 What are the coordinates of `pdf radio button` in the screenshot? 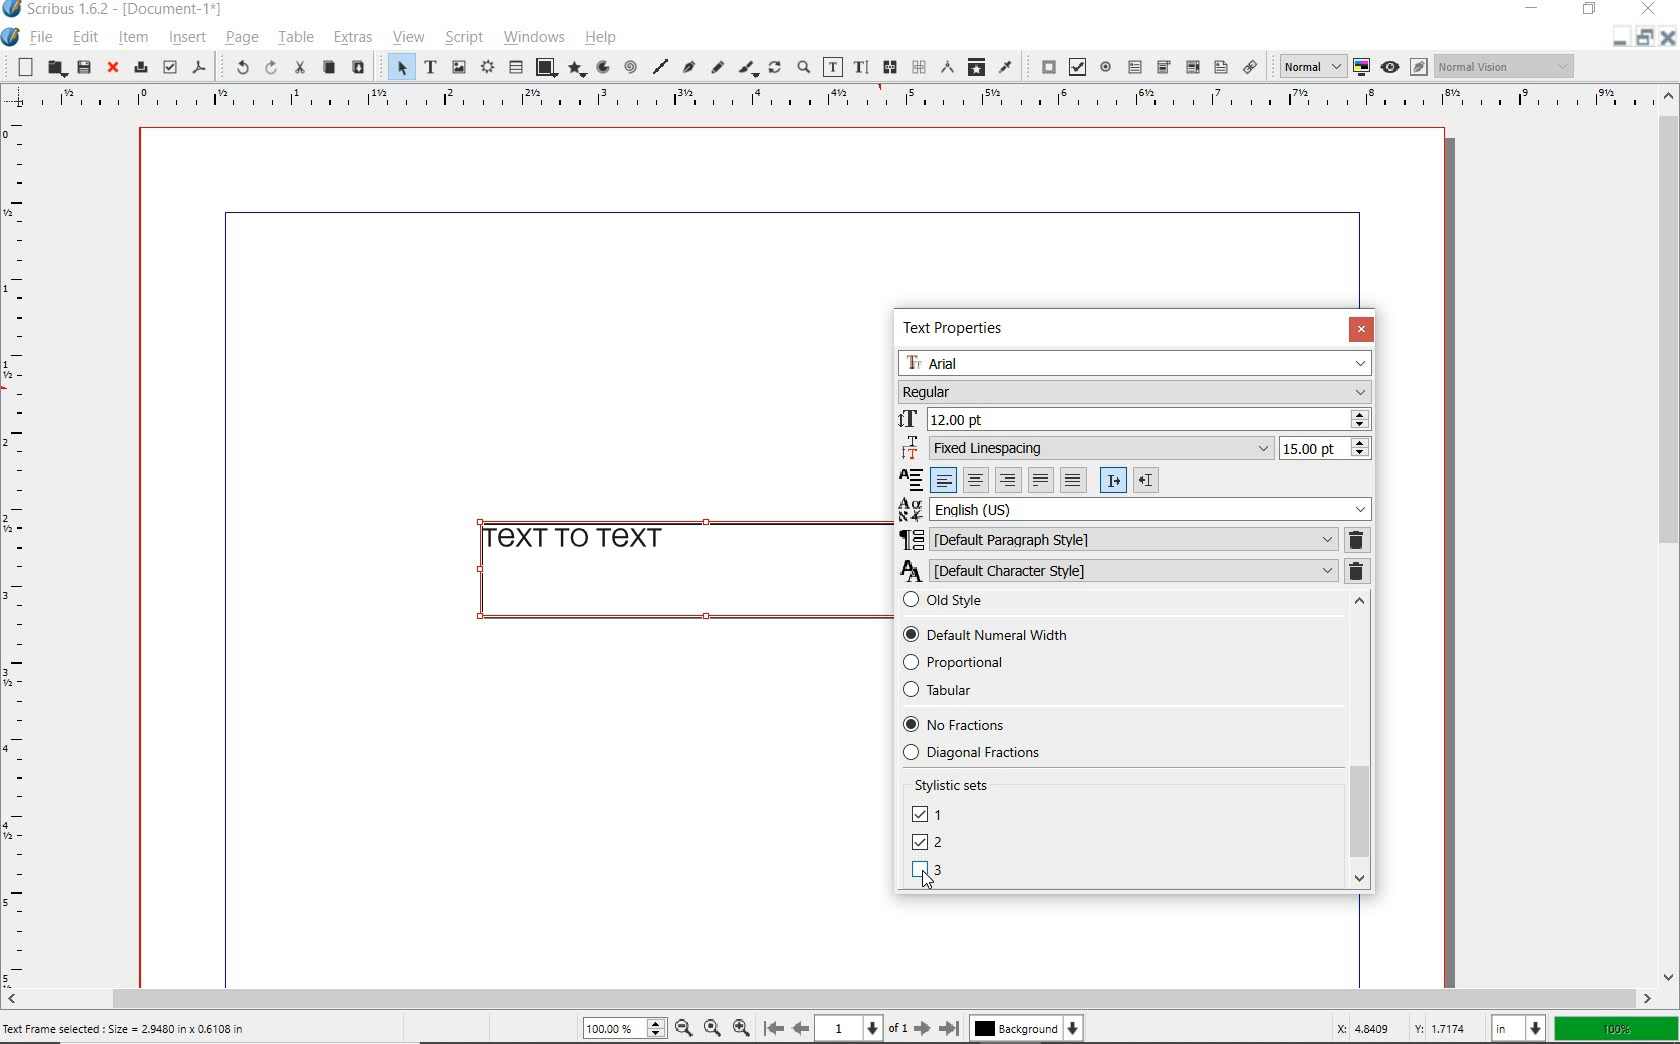 It's located at (1106, 69).